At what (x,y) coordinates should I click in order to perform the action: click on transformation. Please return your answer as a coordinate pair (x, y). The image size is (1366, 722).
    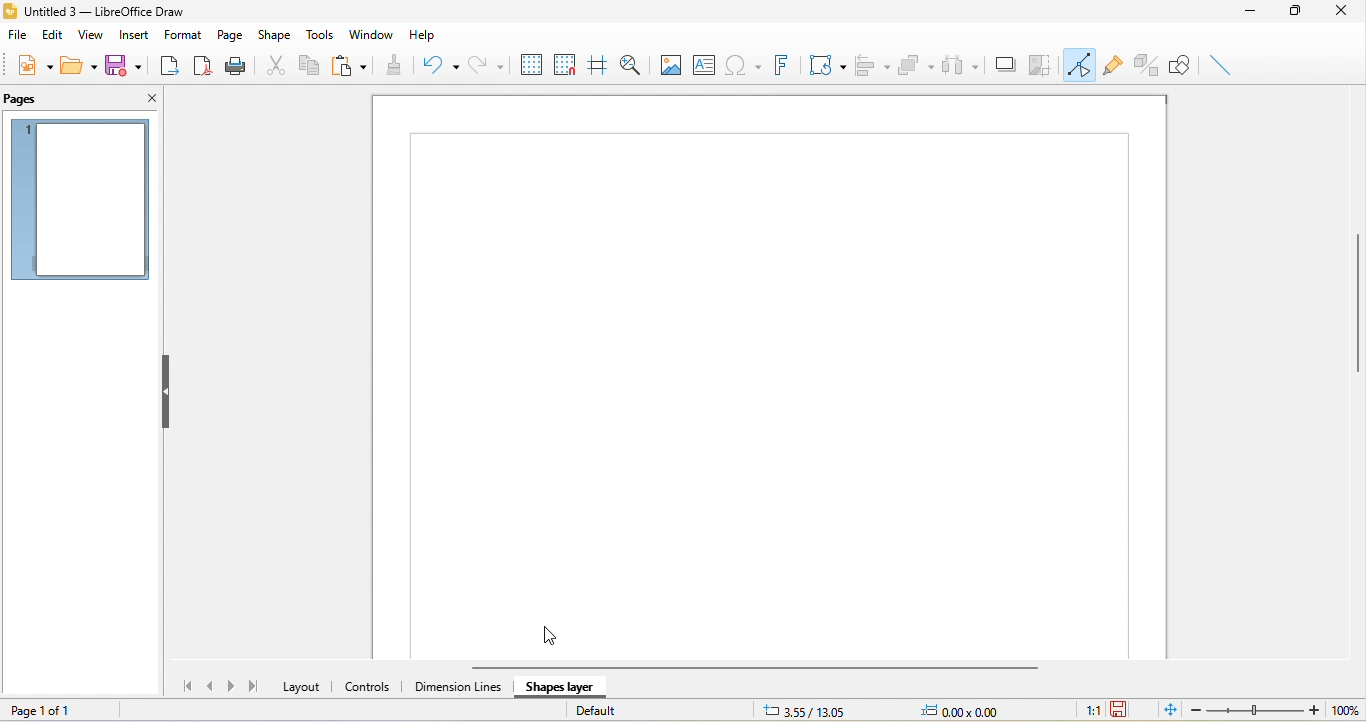
    Looking at the image, I should click on (823, 65).